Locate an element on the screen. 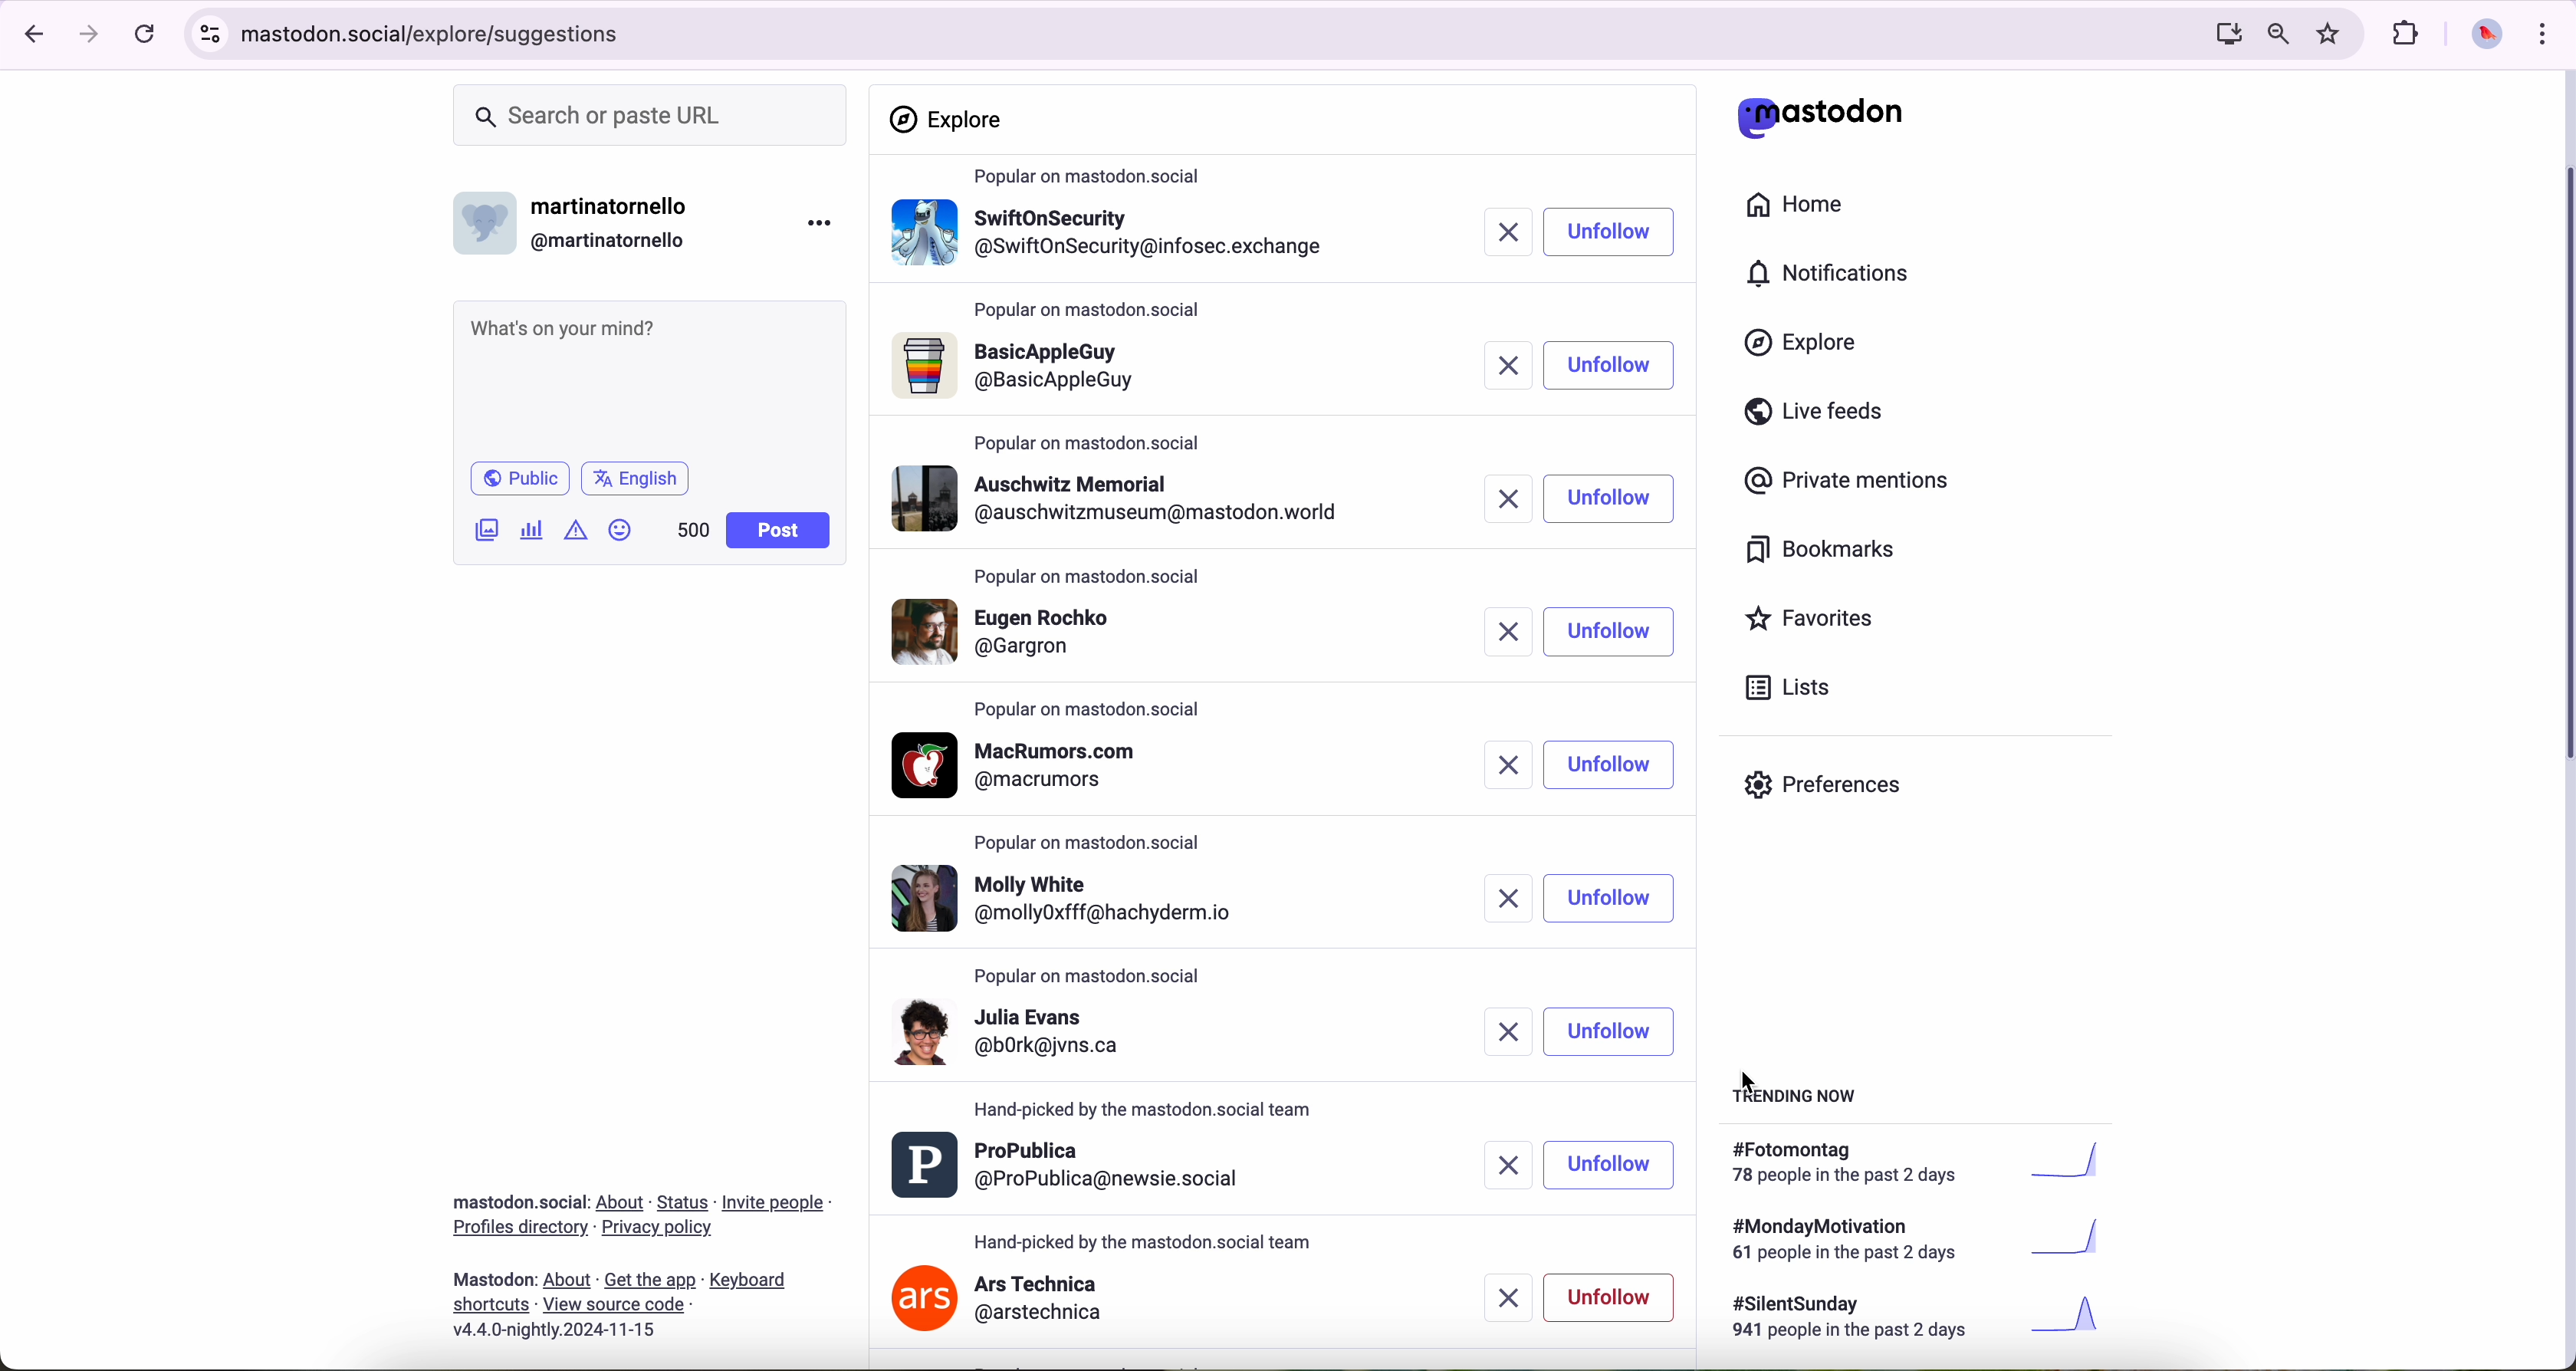 The width and height of the screenshot is (2576, 1371). profile is located at coordinates (1067, 897).